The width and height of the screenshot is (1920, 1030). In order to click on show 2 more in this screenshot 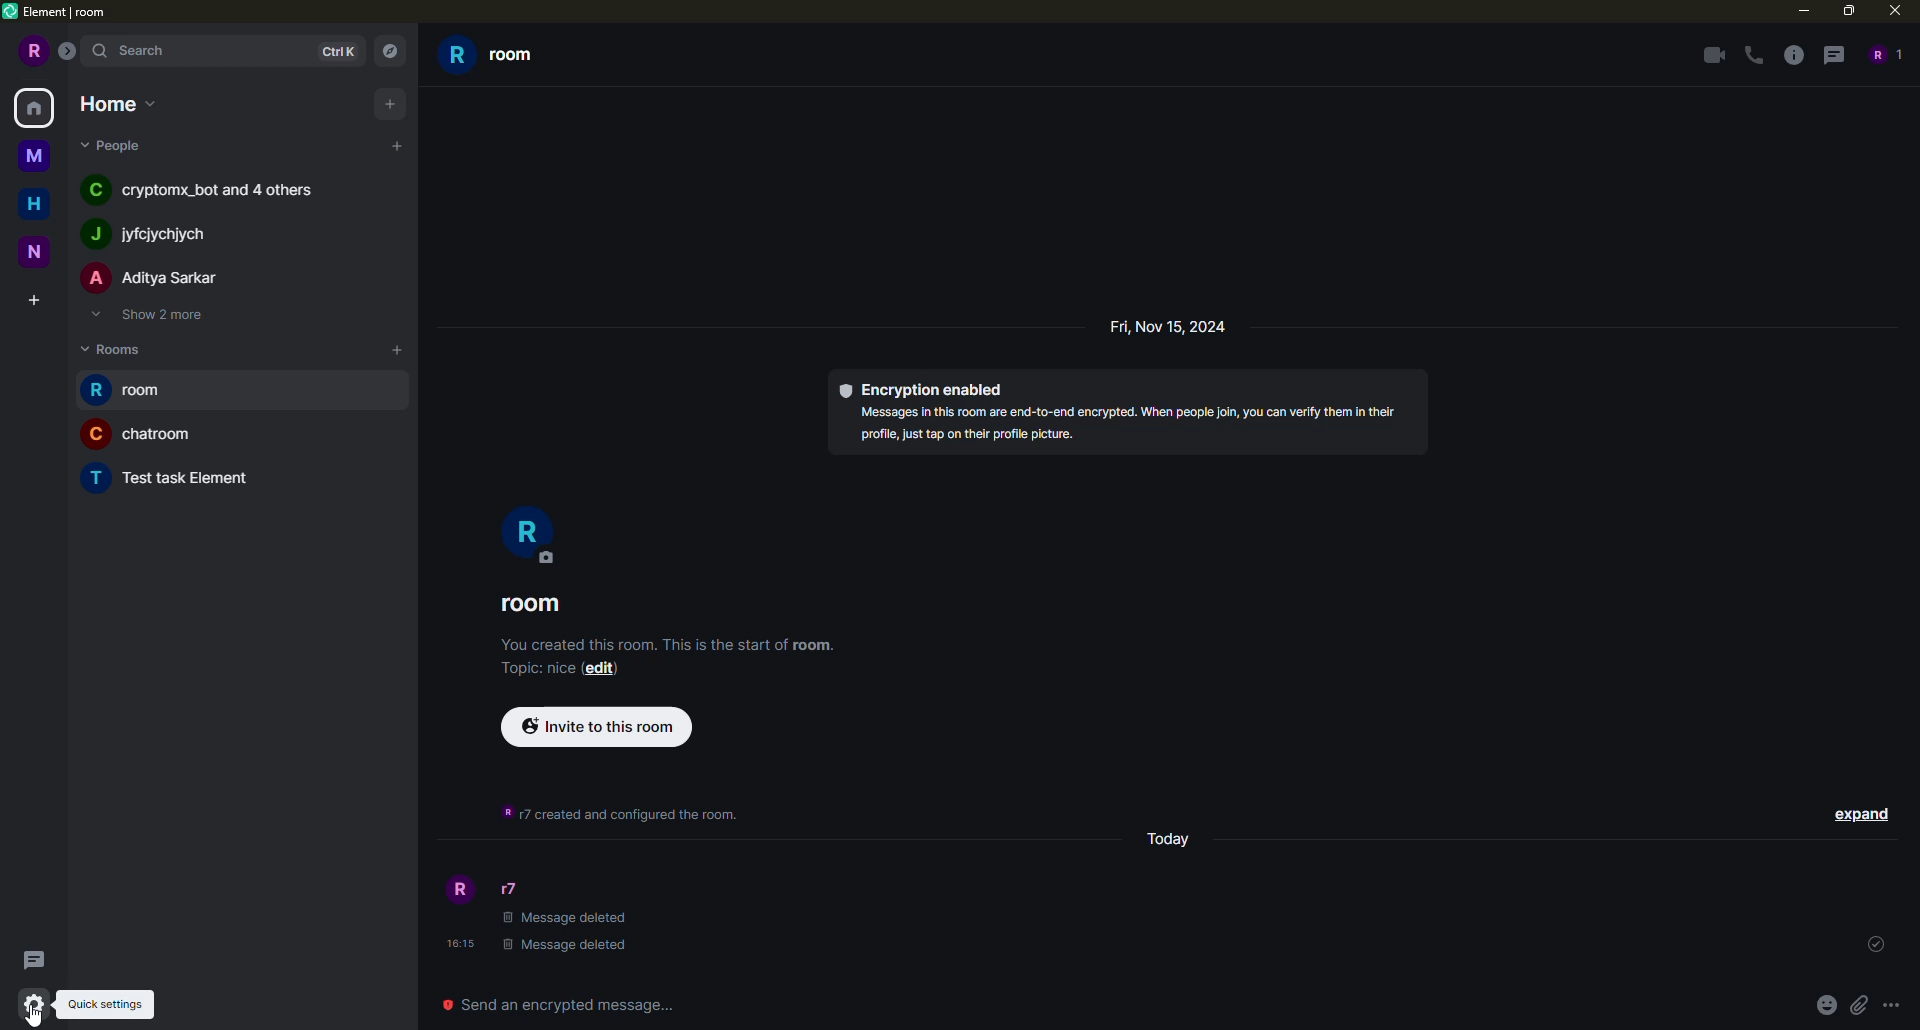, I will do `click(146, 314)`.